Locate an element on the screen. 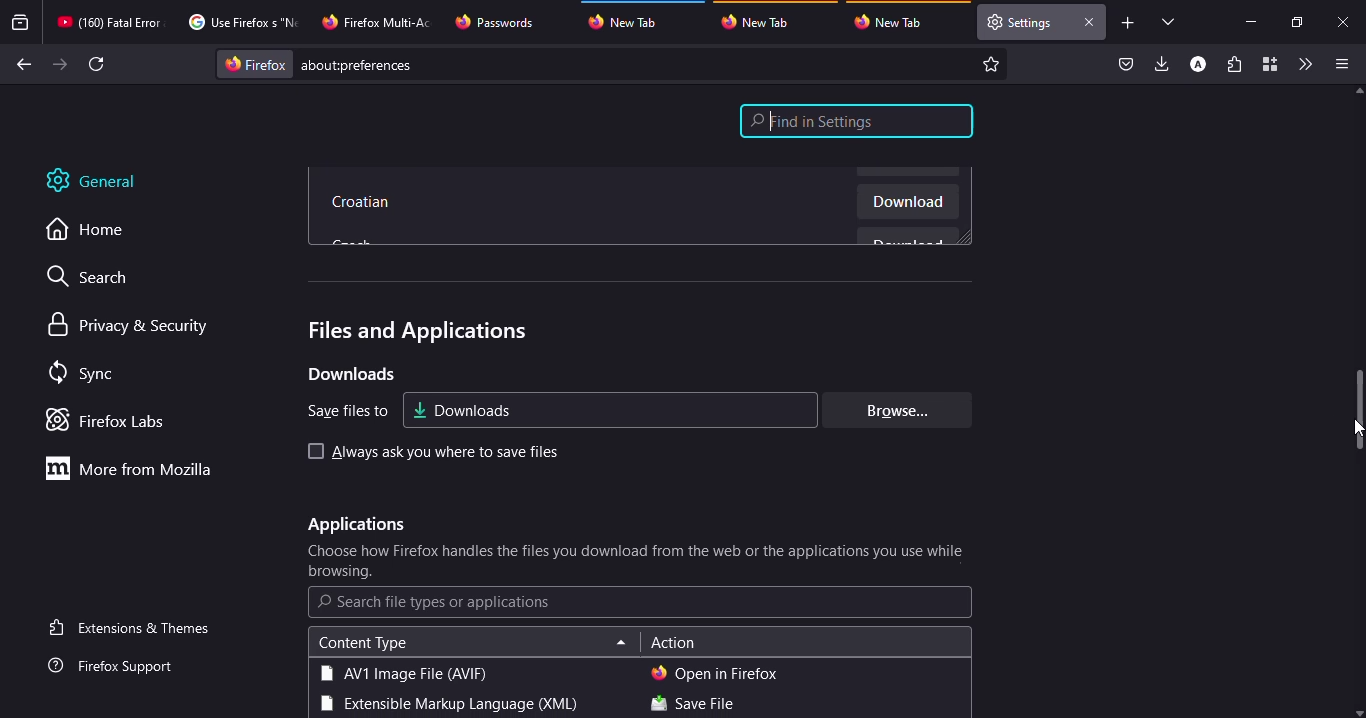 The image size is (1366, 718). tab is located at coordinates (894, 22).